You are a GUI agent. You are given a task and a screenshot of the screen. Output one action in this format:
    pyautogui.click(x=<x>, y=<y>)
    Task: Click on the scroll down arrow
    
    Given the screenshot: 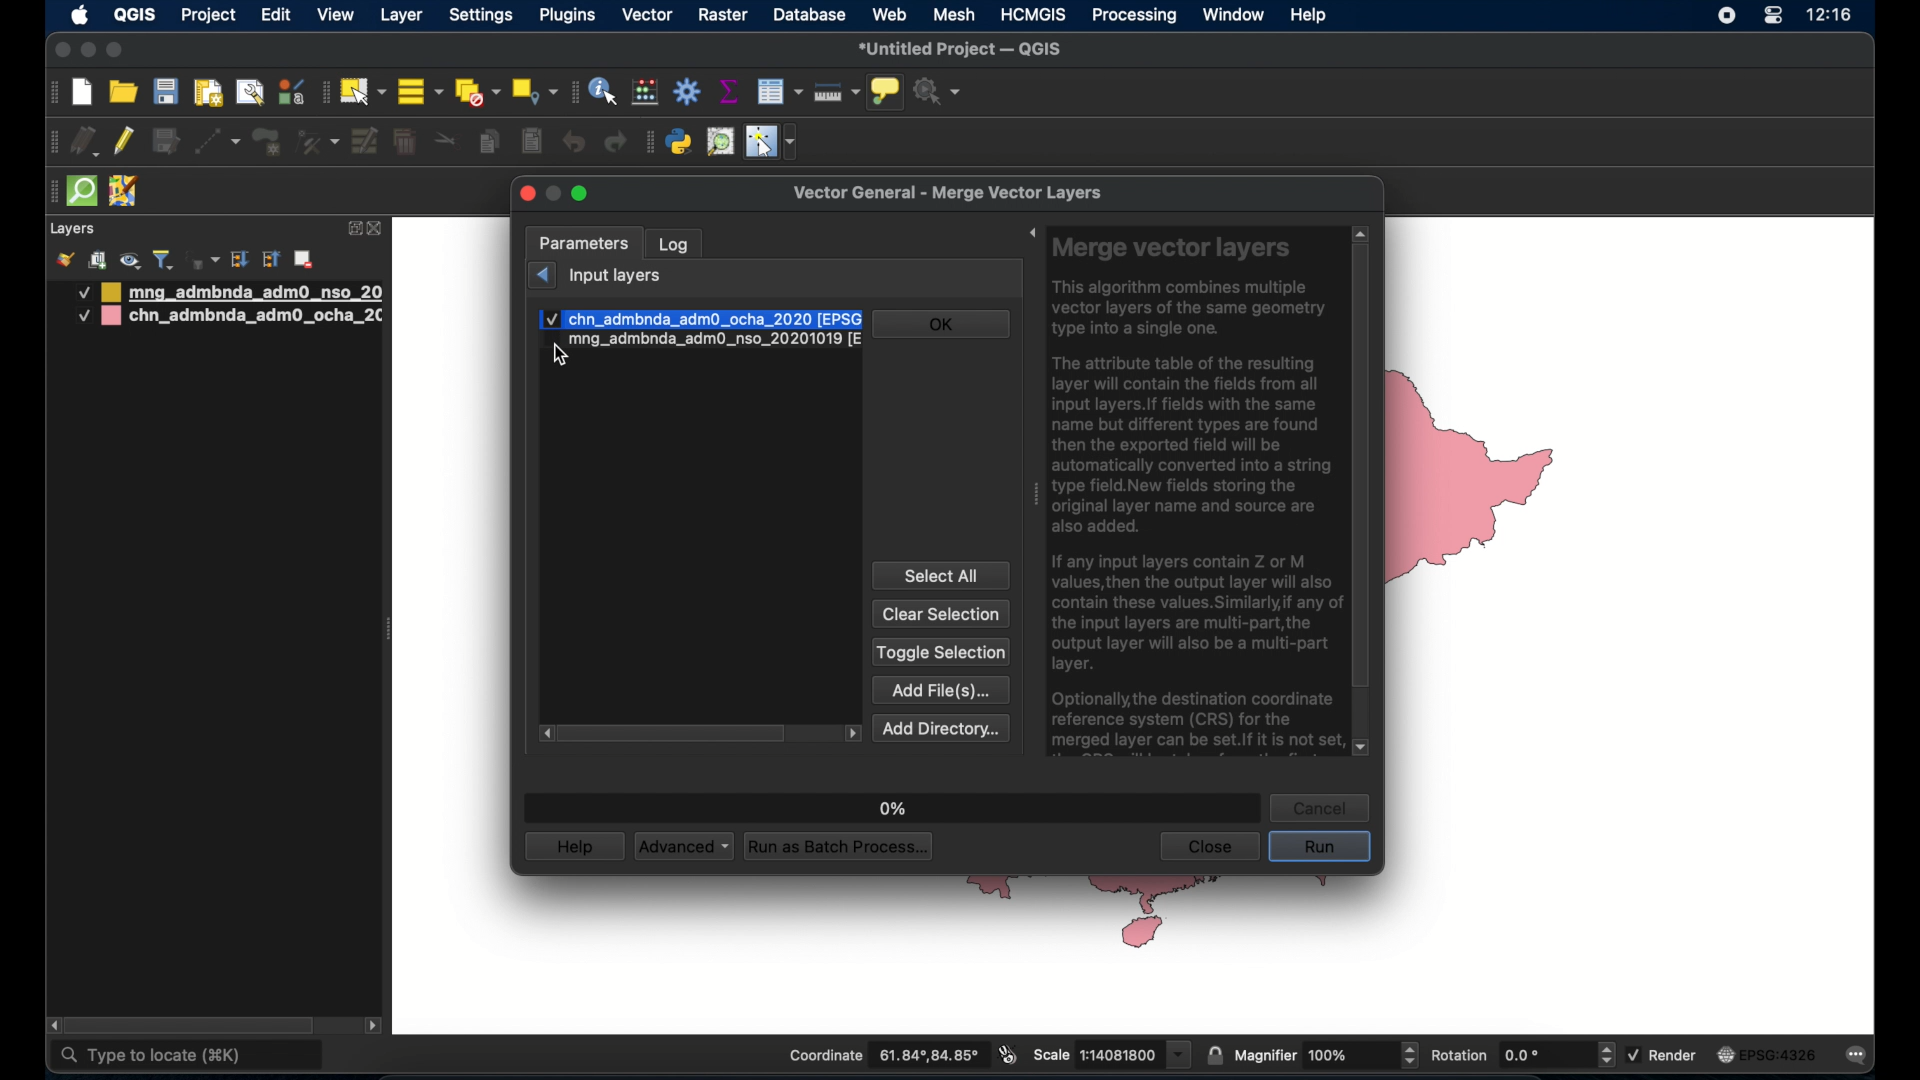 What is the action you would take?
    pyautogui.click(x=1363, y=749)
    